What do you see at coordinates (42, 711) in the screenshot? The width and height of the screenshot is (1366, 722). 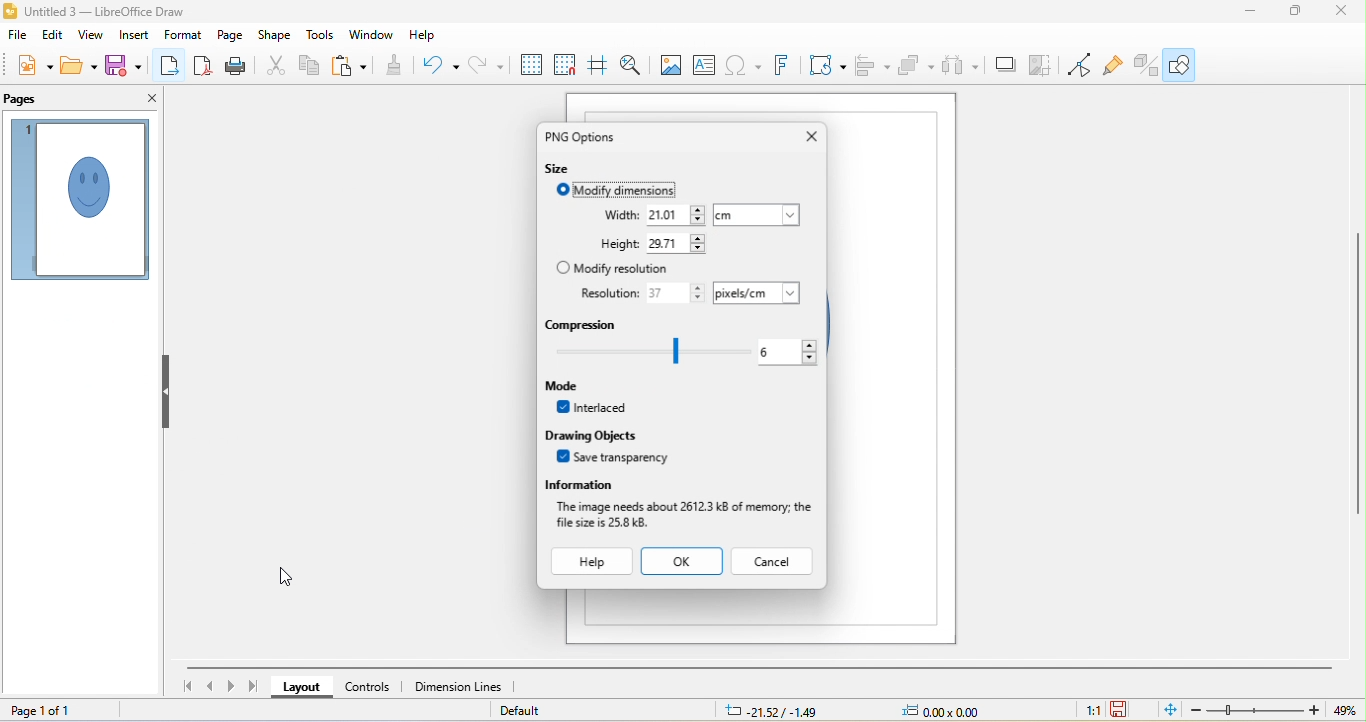 I see `page 1 of 1` at bounding box center [42, 711].